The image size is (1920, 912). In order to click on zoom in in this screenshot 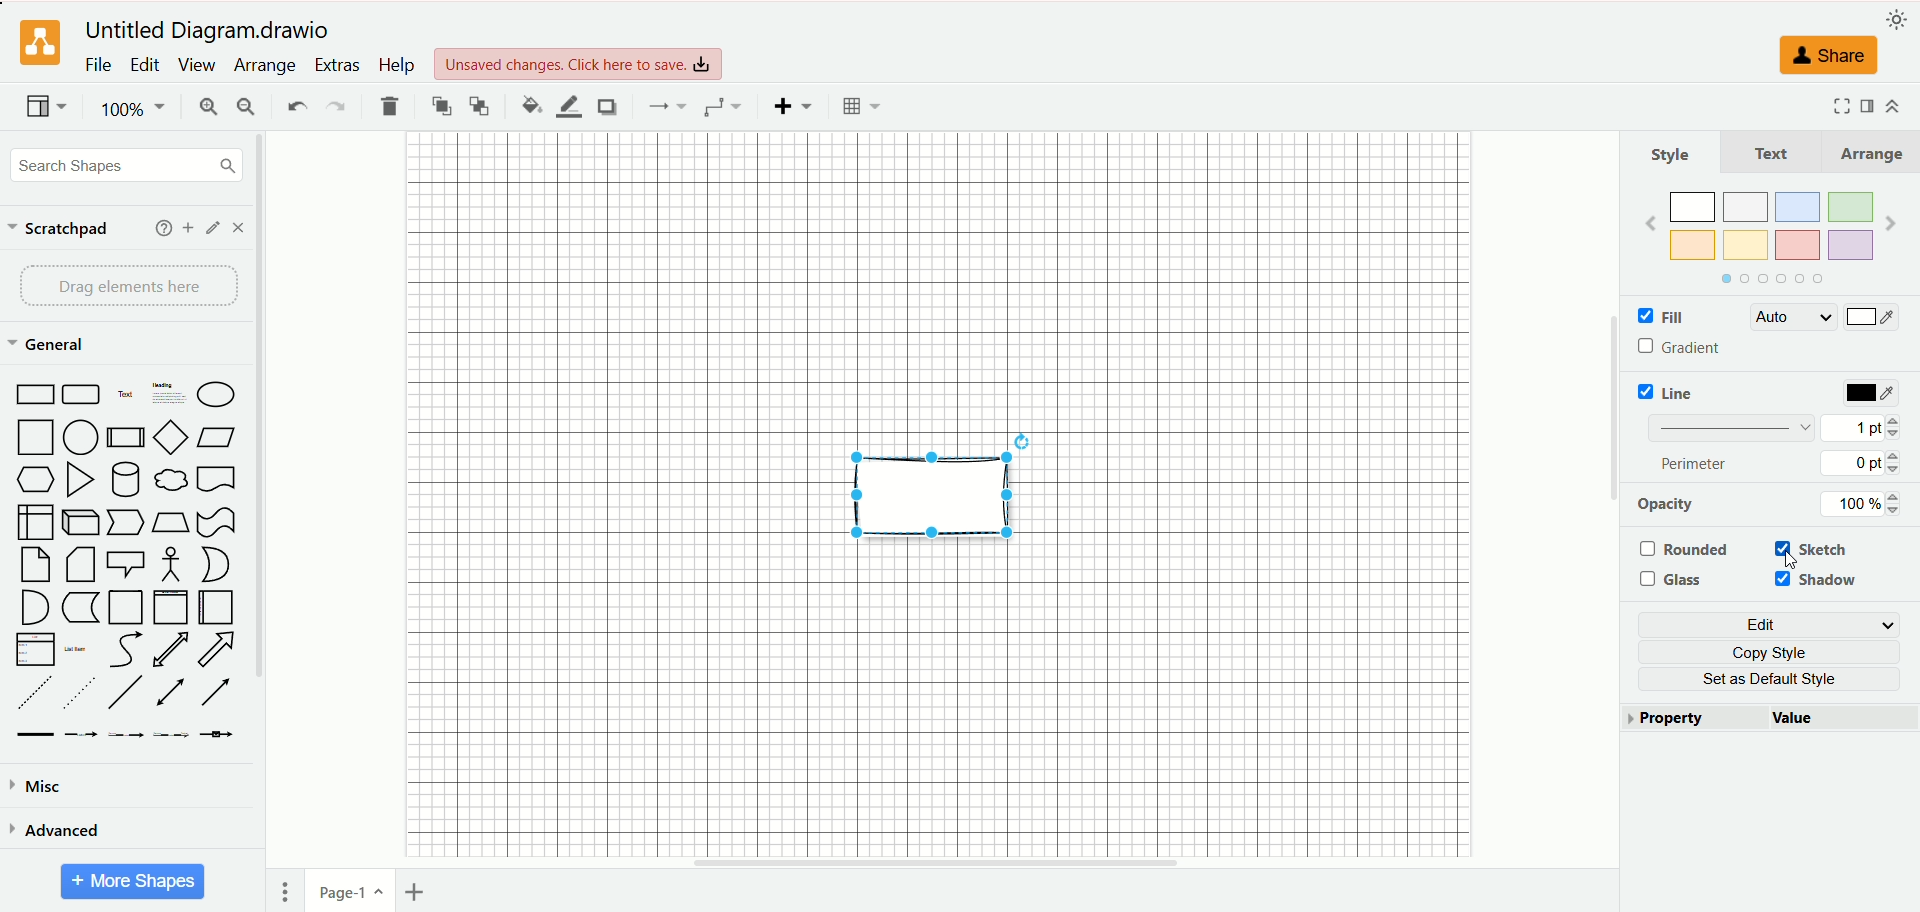, I will do `click(205, 109)`.